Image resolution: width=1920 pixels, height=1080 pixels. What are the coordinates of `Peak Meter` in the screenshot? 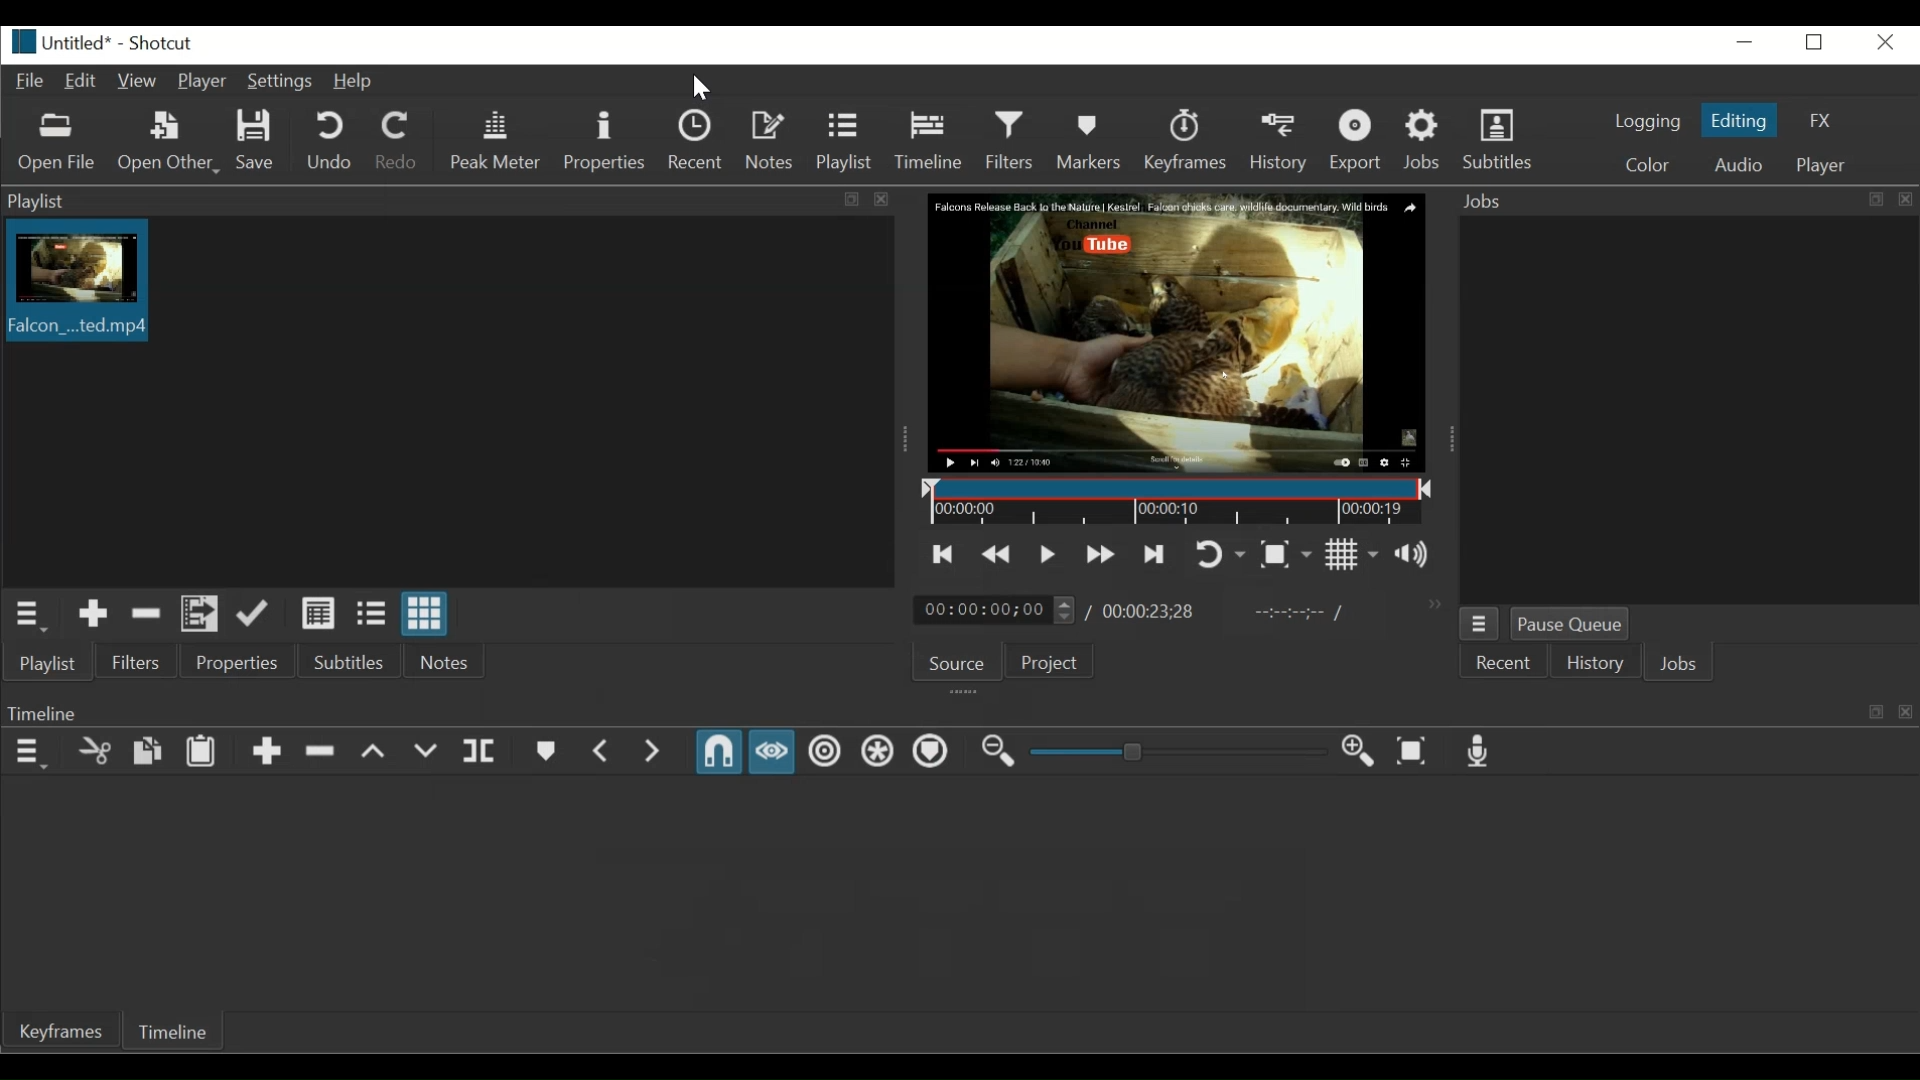 It's located at (496, 141).